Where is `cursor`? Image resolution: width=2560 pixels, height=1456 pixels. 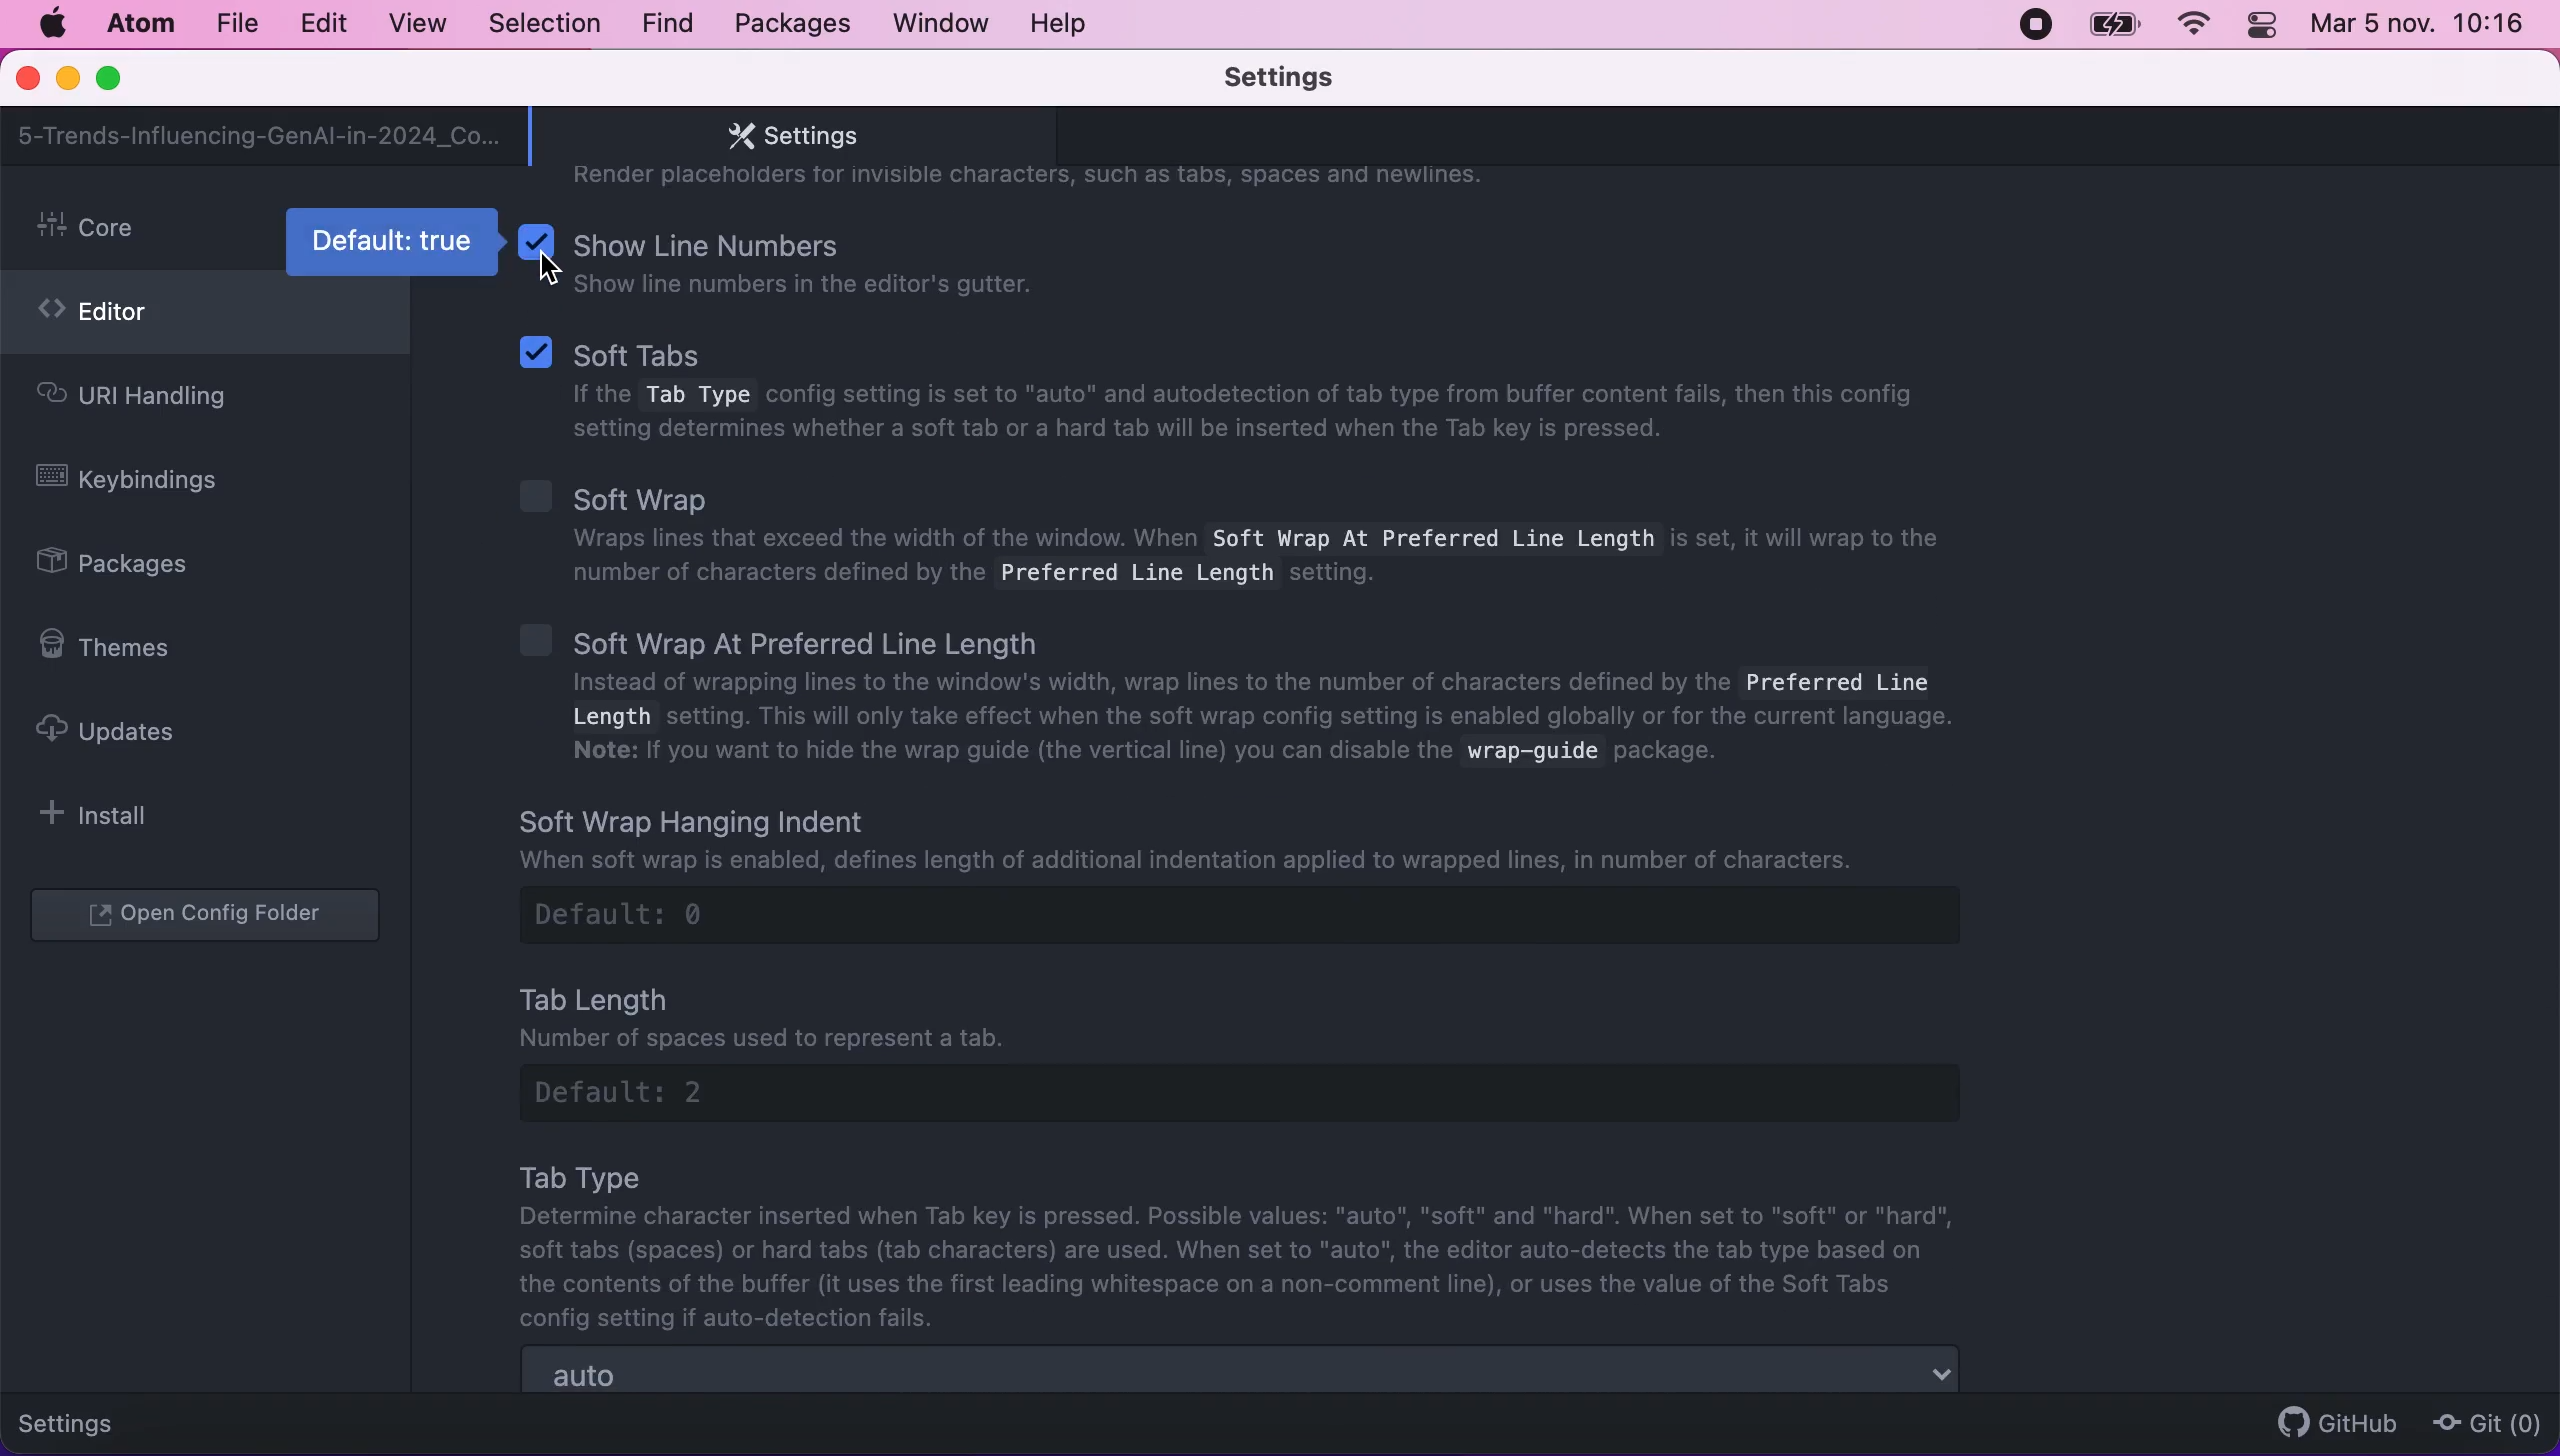 cursor is located at coordinates (557, 272).